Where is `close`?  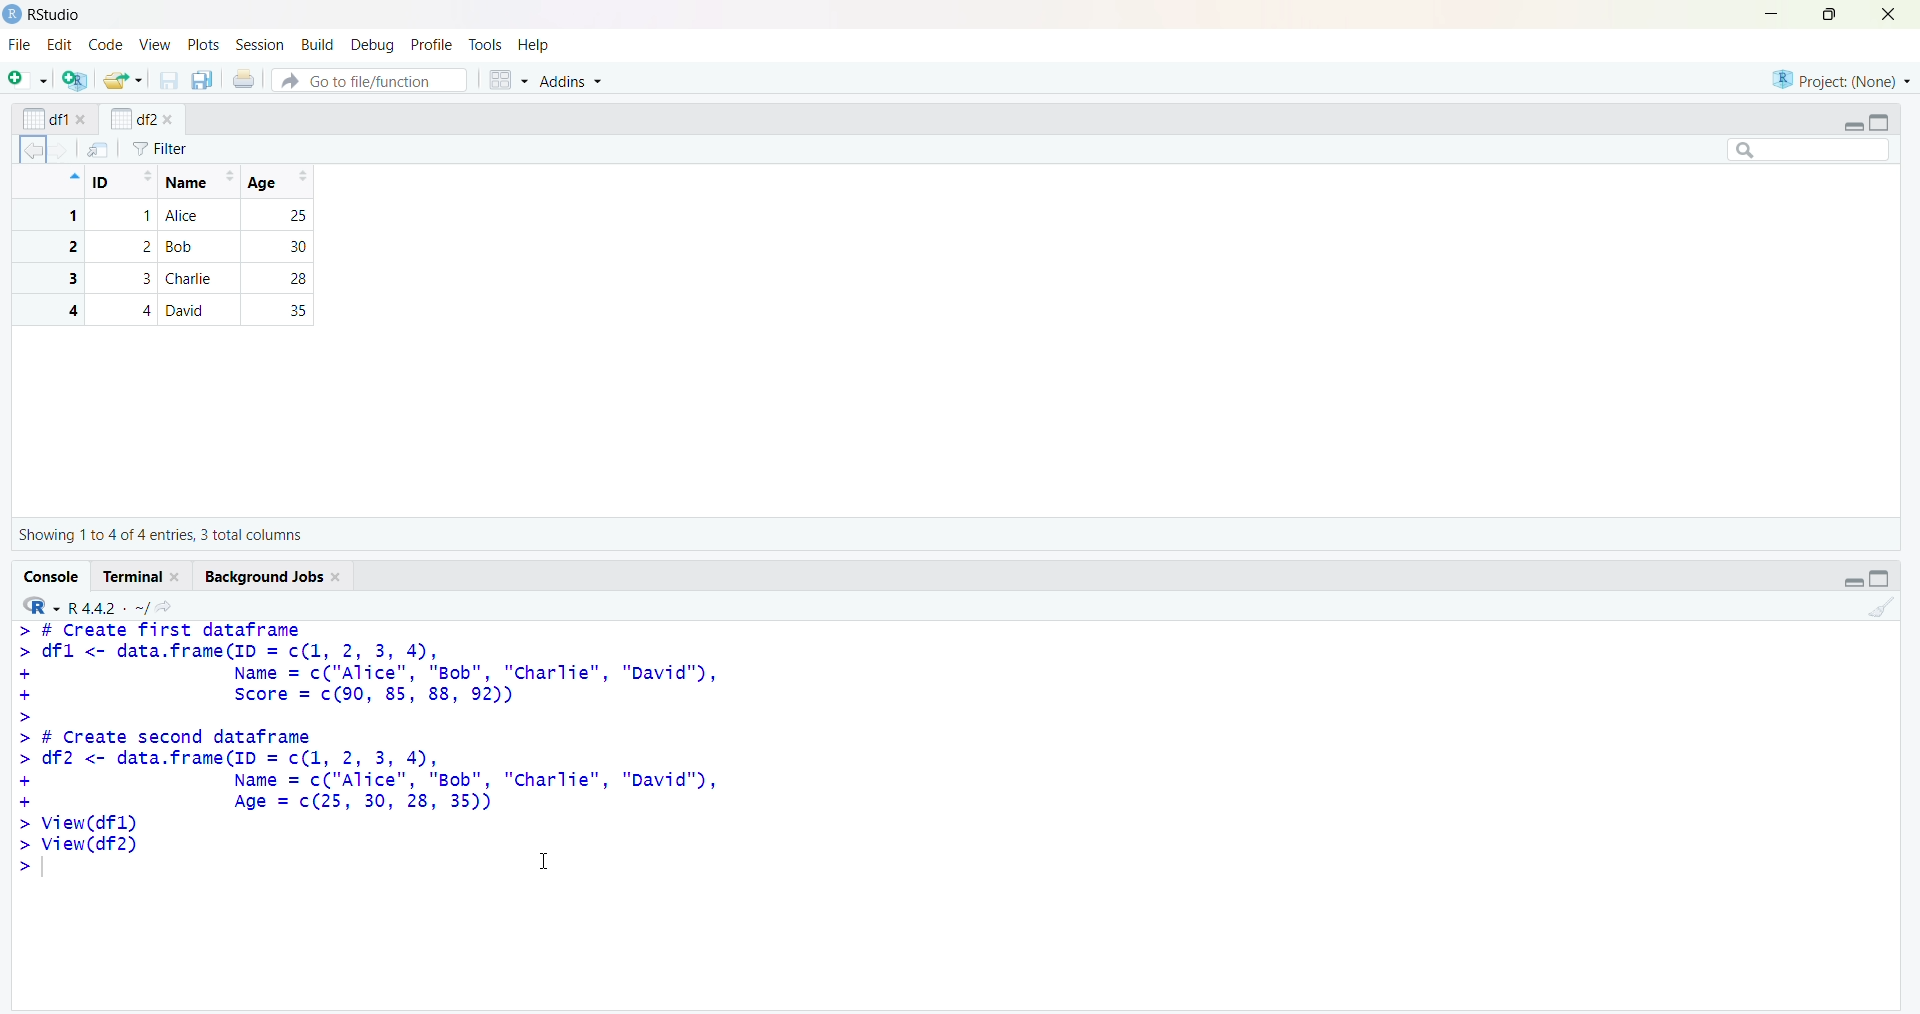
close is located at coordinates (339, 578).